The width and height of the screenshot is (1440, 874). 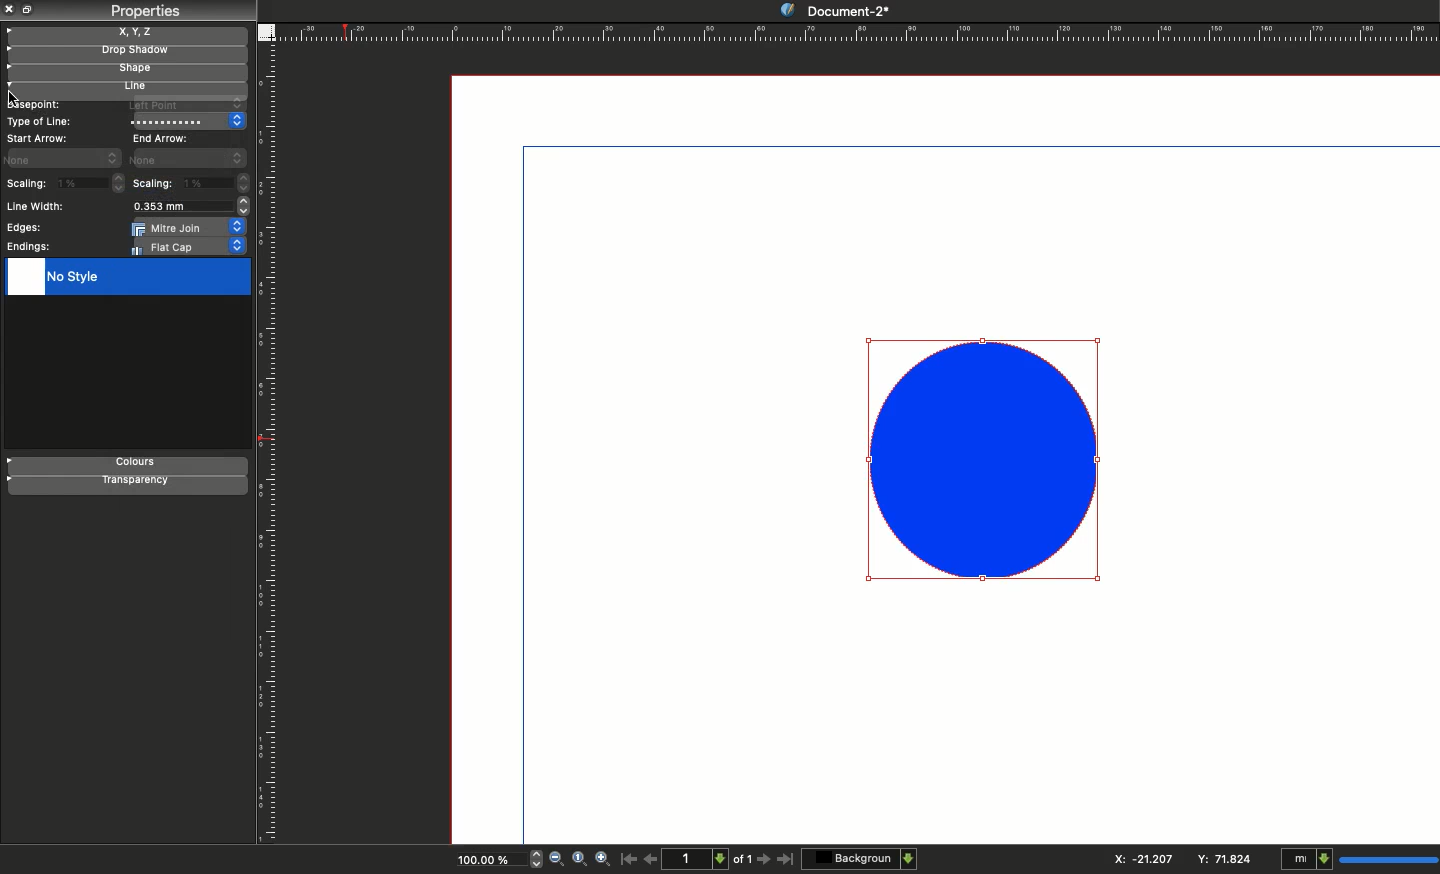 I want to click on Start arrow, so click(x=39, y=138).